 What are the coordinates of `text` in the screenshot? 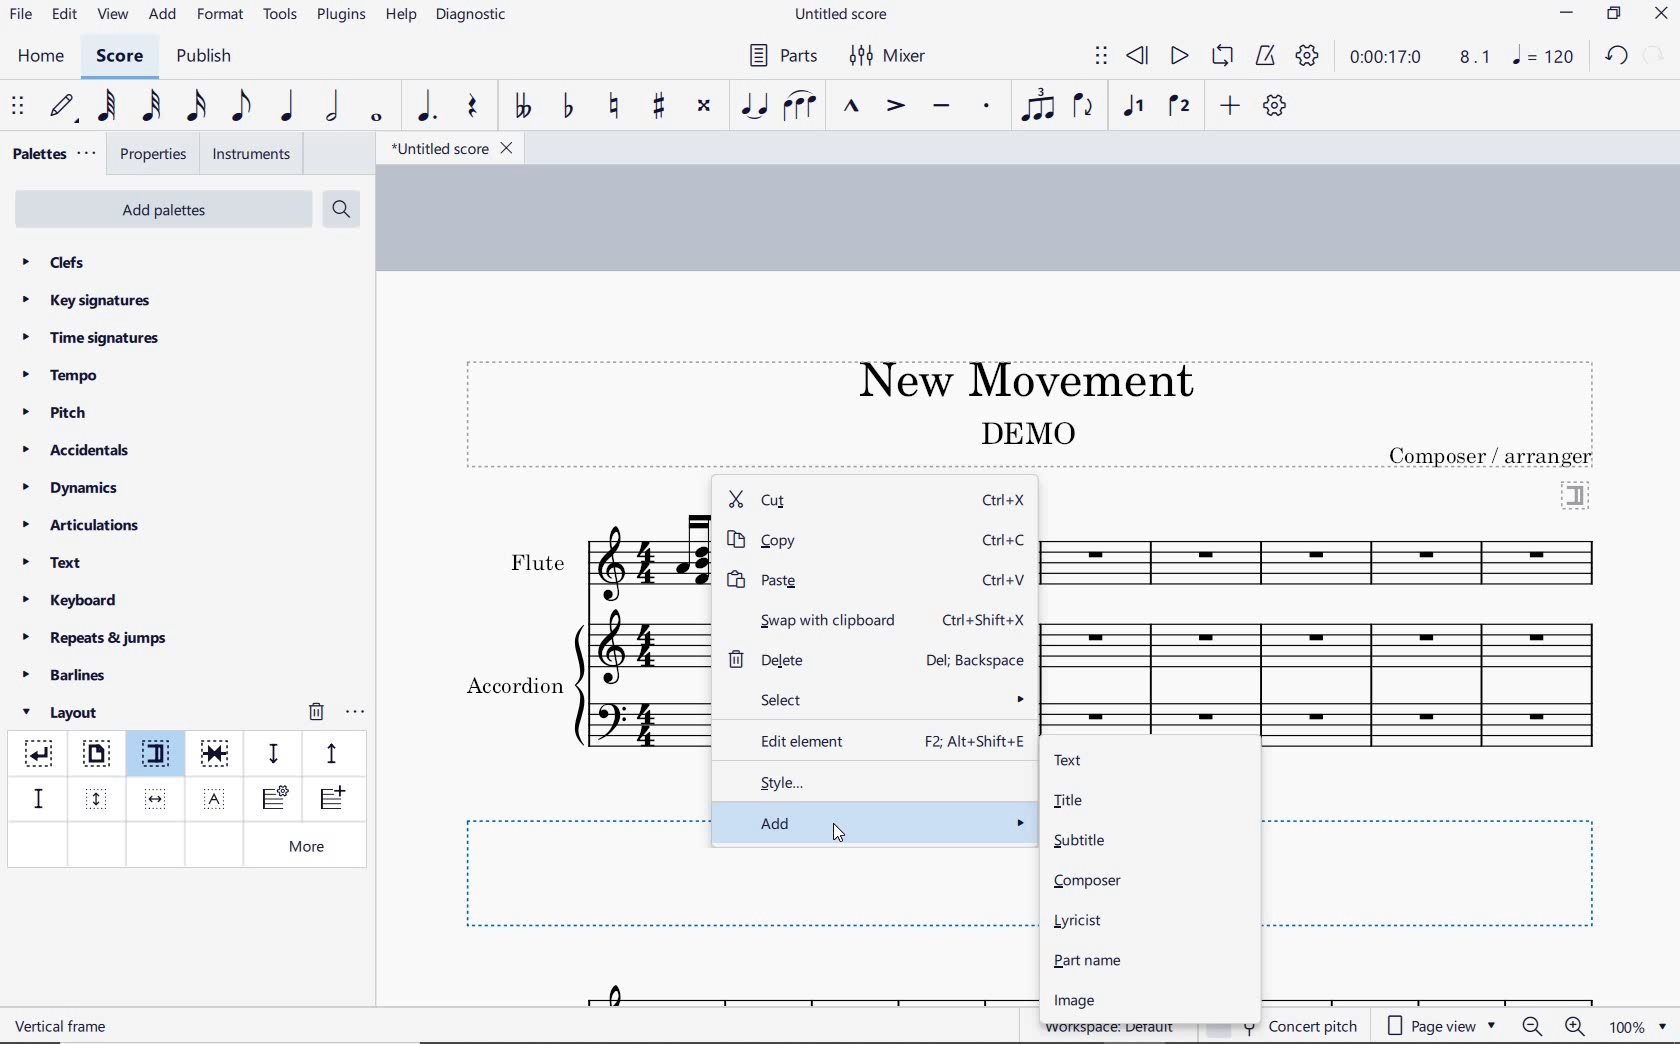 It's located at (64, 1025).